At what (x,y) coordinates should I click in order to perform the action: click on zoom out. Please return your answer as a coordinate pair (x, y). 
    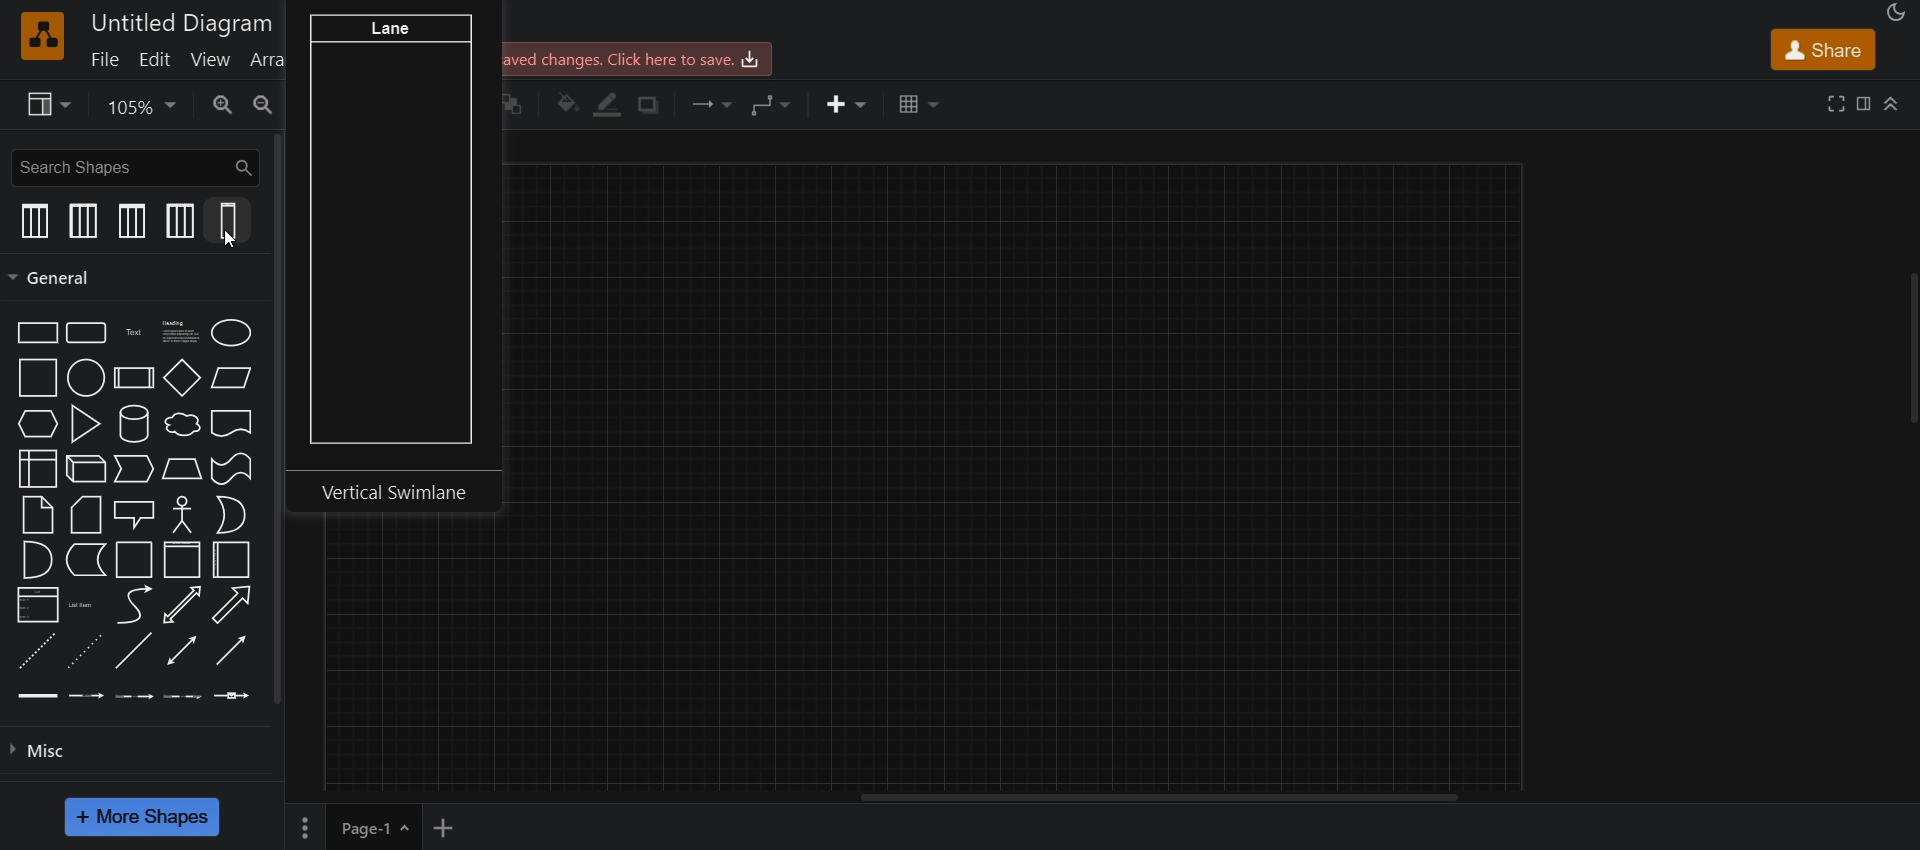
    Looking at the image, I should click on (265, 107).